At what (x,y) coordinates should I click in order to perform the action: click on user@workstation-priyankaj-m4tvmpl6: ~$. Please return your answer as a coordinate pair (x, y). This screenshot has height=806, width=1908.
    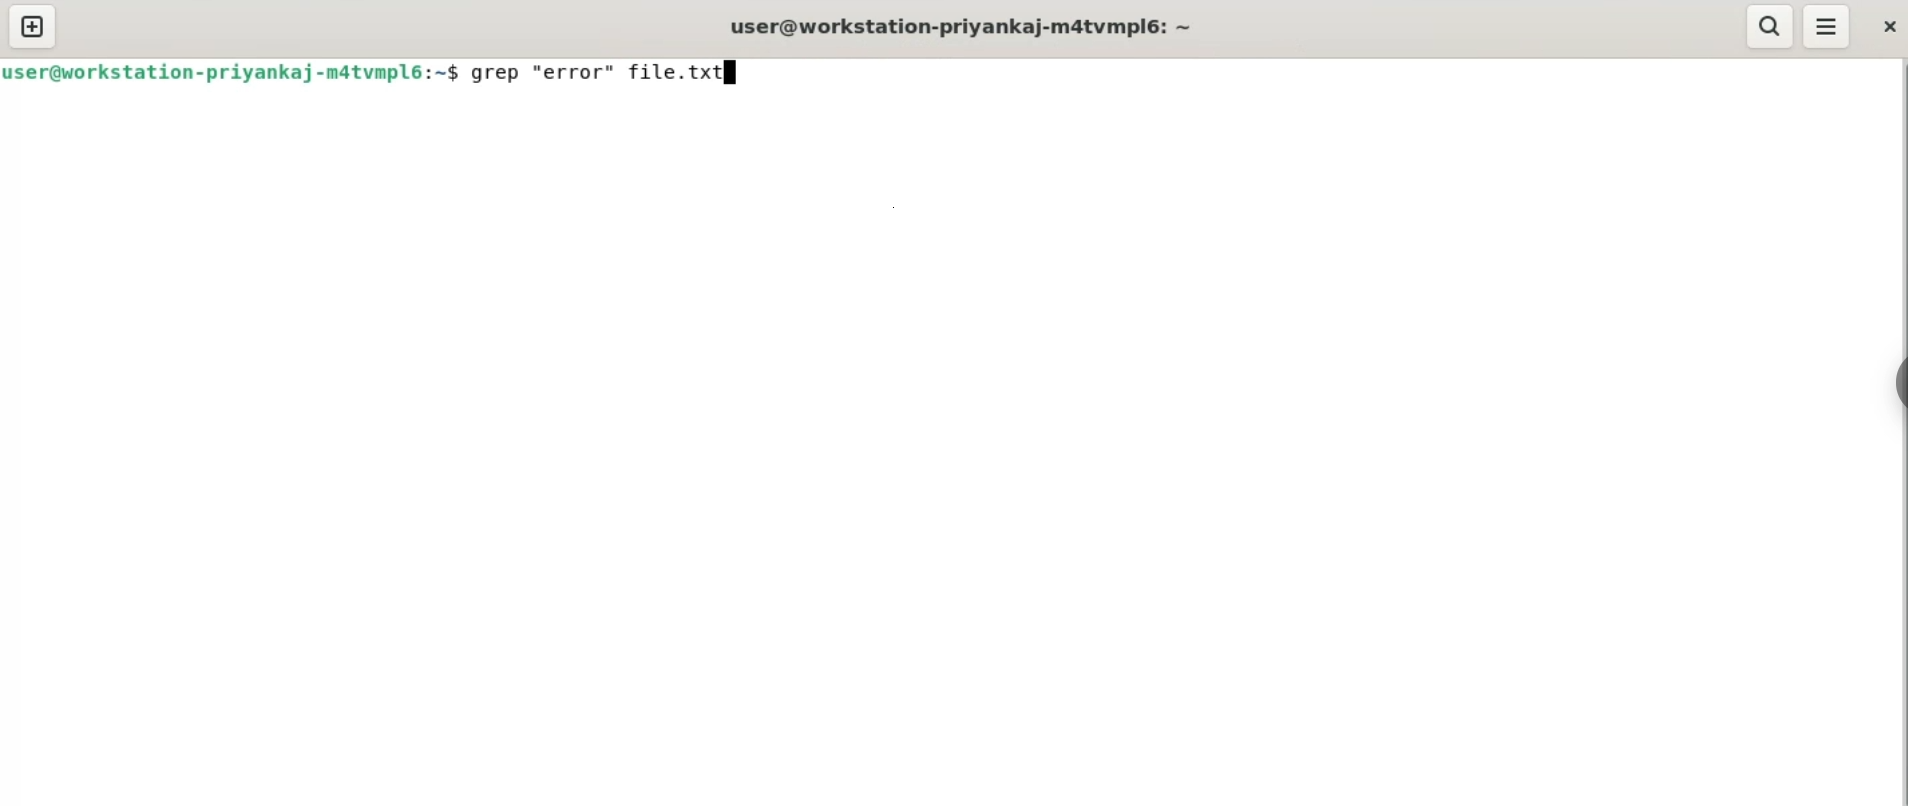
    Looking at the image, I should click on (236, 71).